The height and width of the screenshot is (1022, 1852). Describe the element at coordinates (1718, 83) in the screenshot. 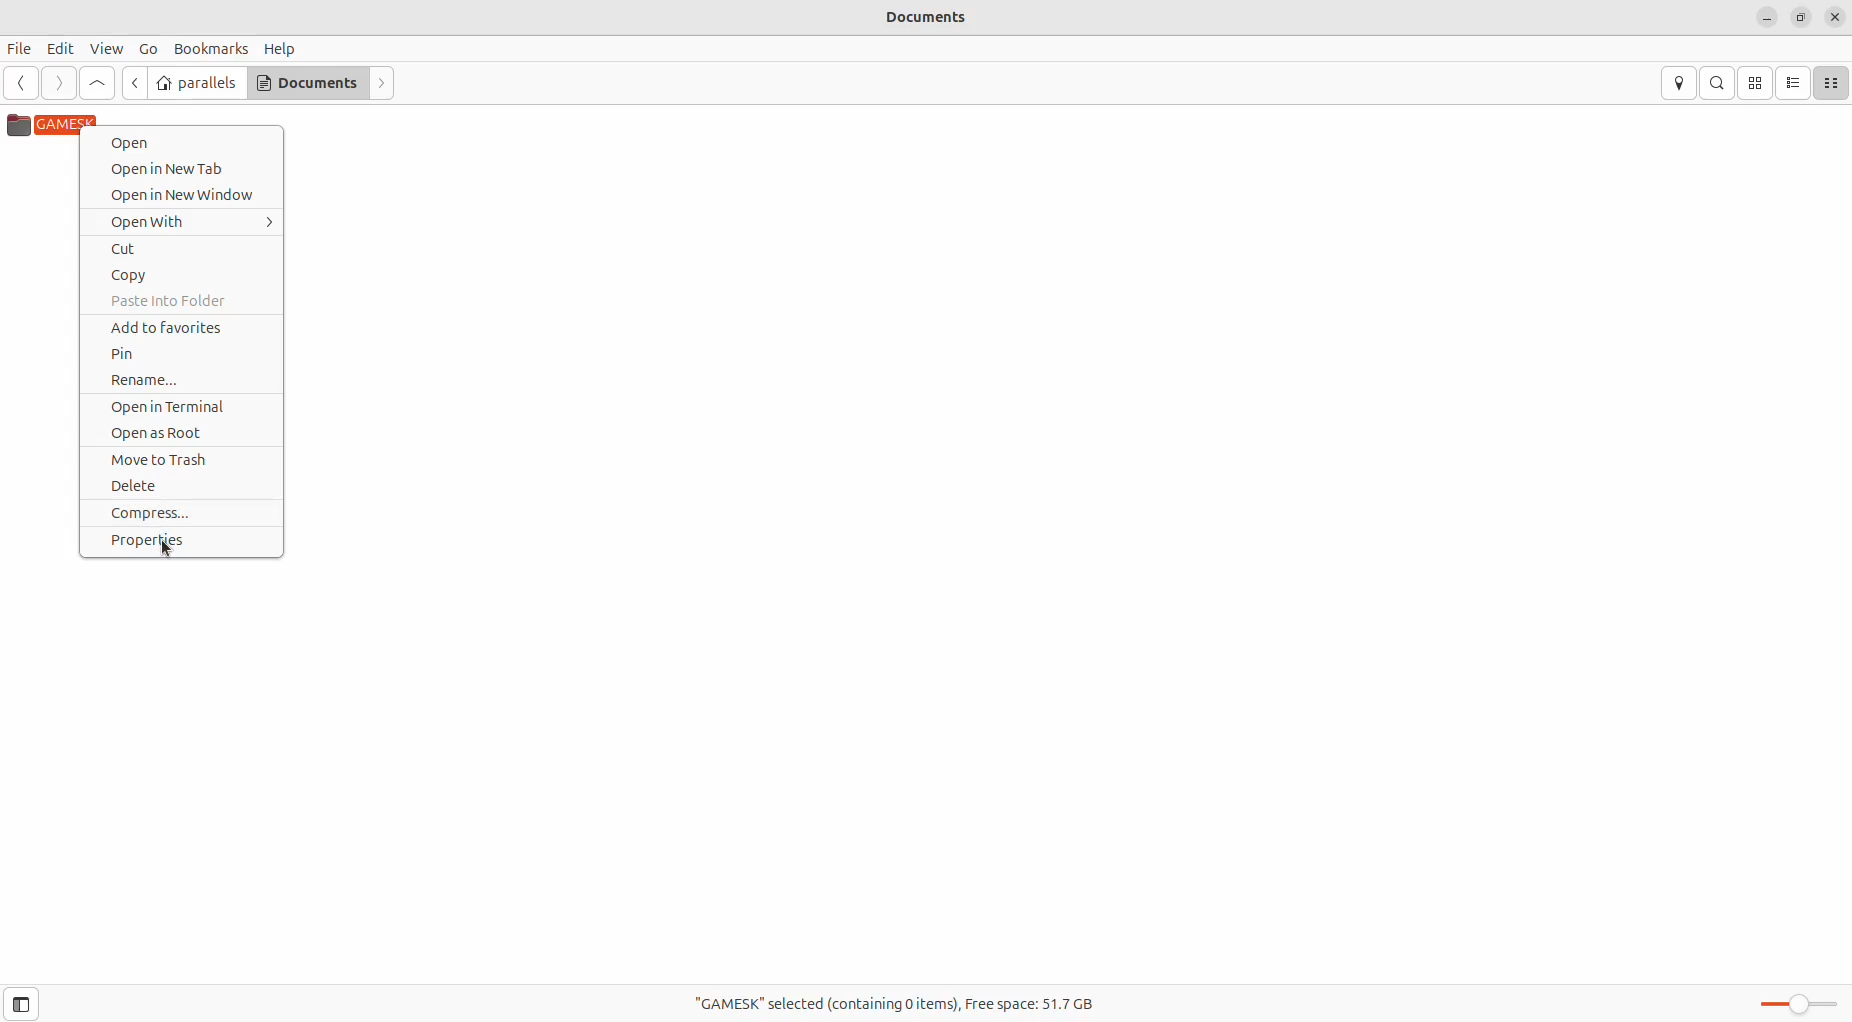

I see `search` at that location.